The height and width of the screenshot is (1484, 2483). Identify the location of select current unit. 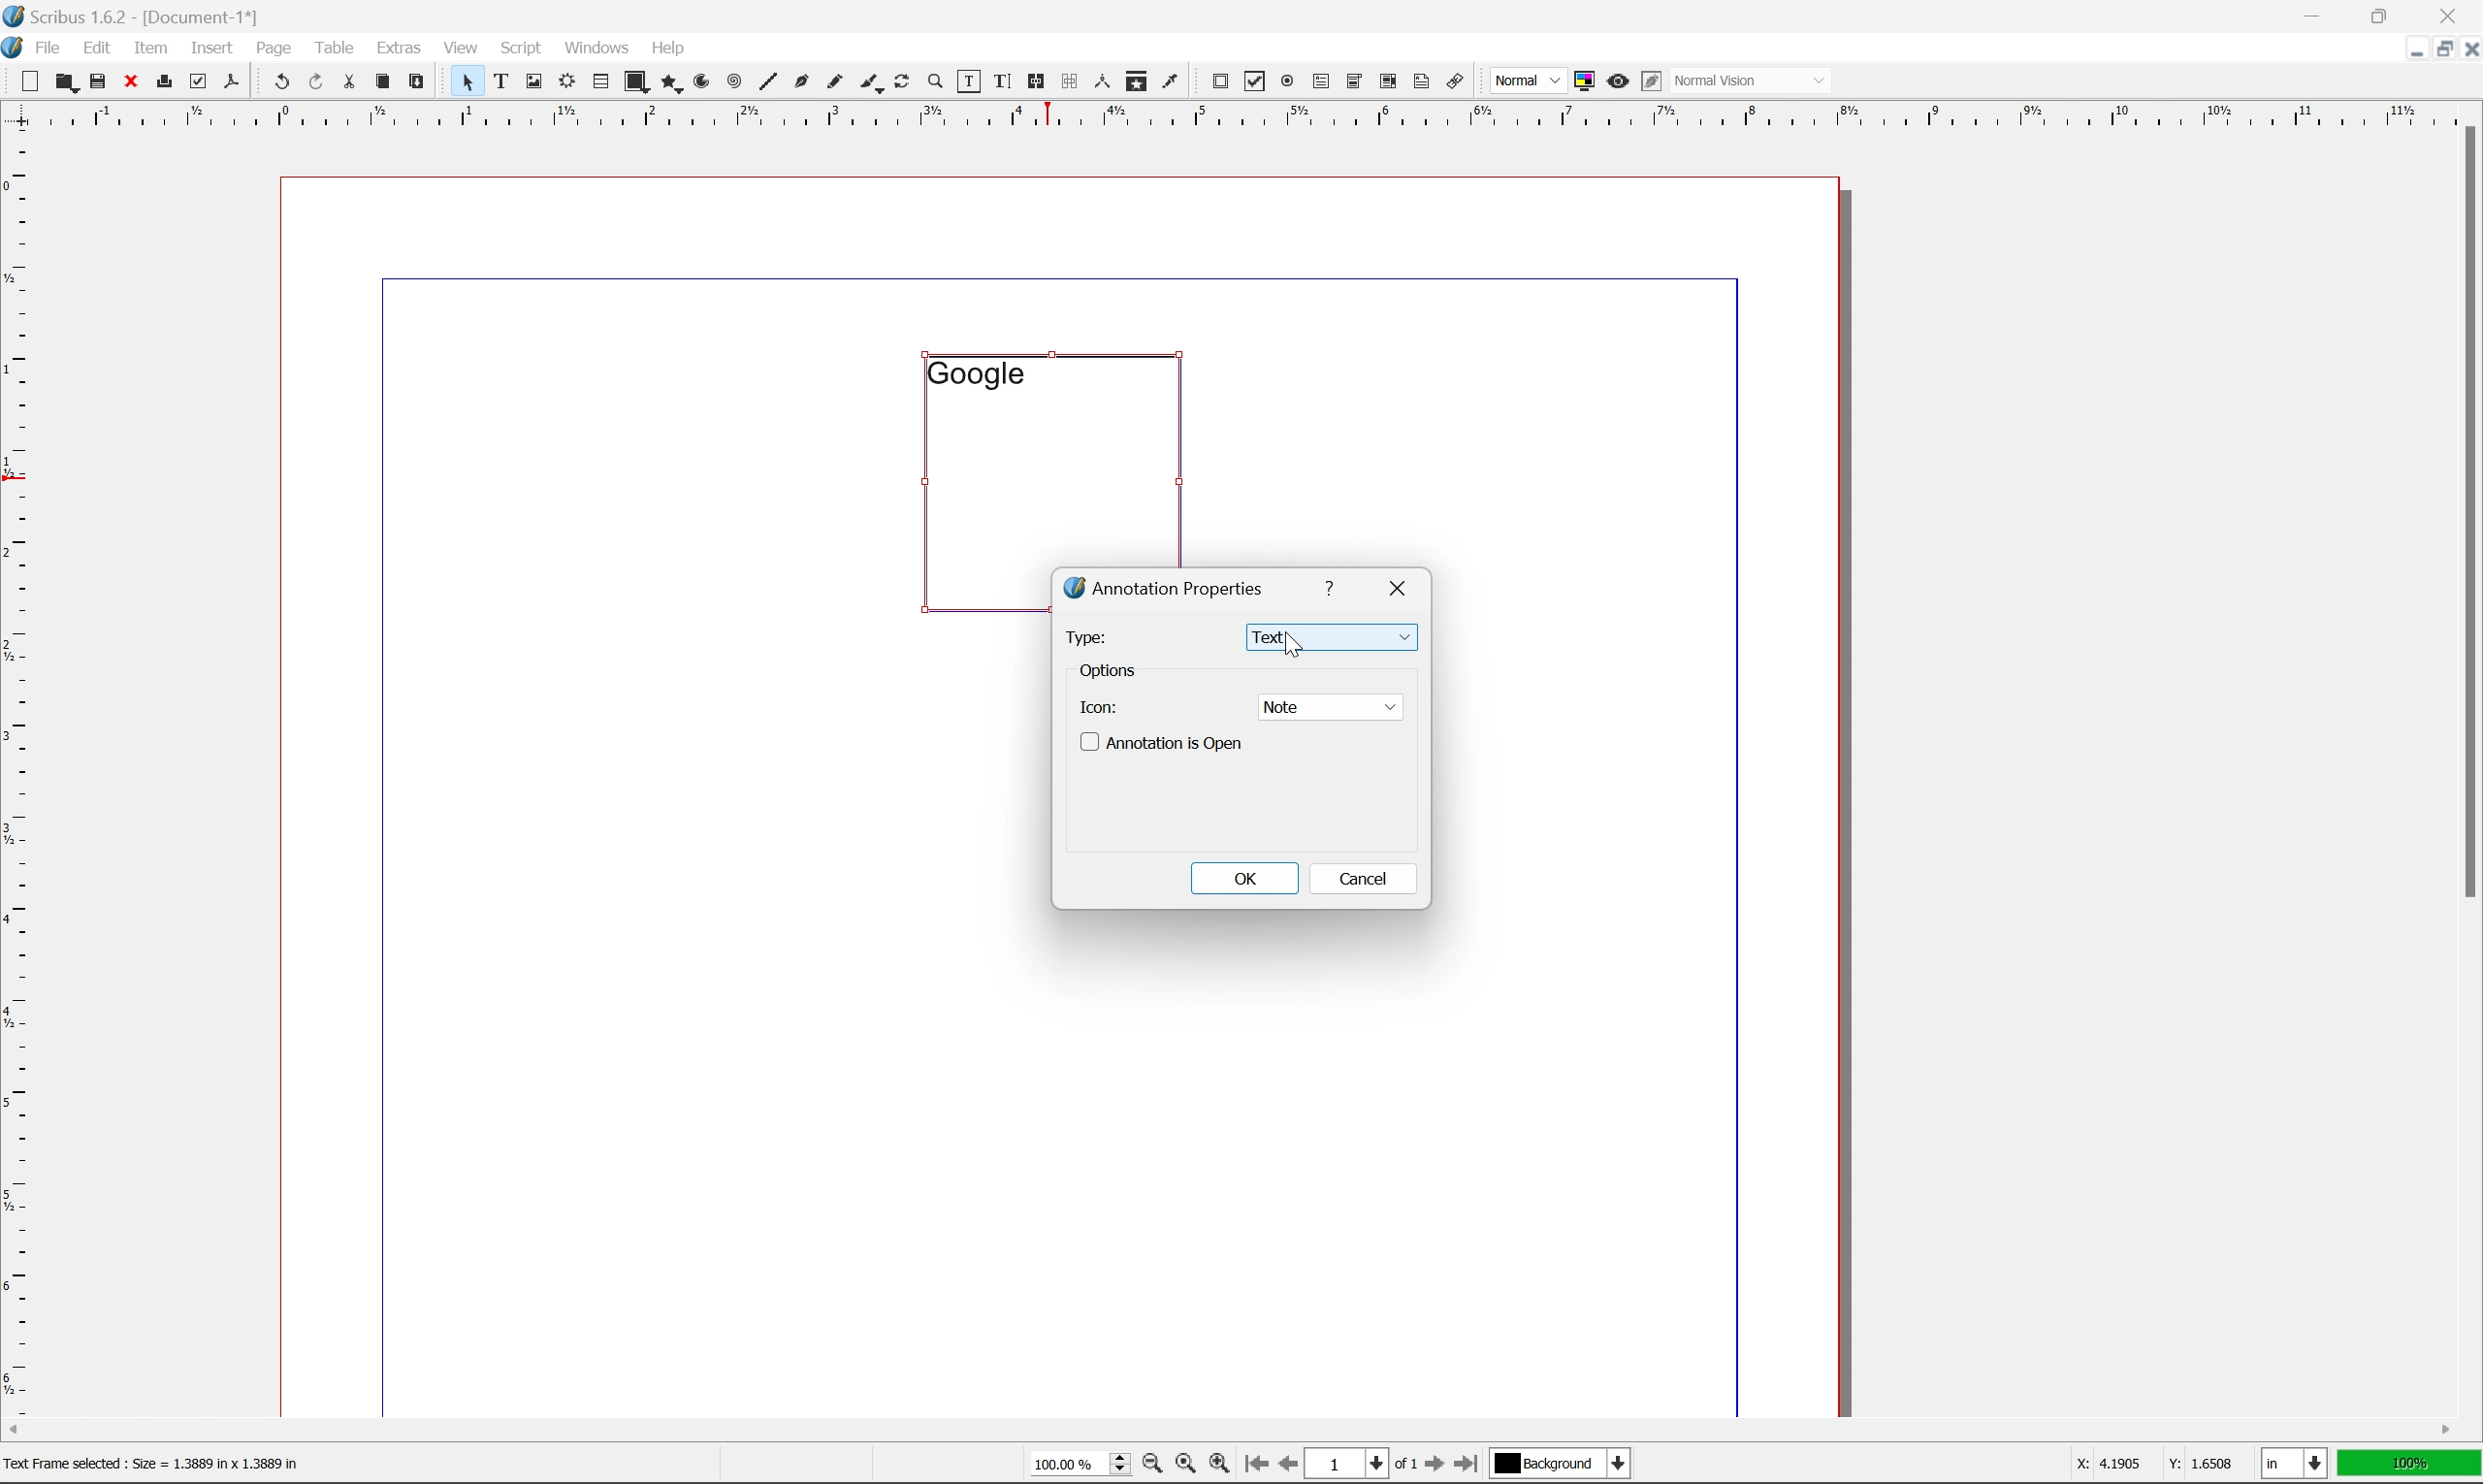
(2297, 1465).